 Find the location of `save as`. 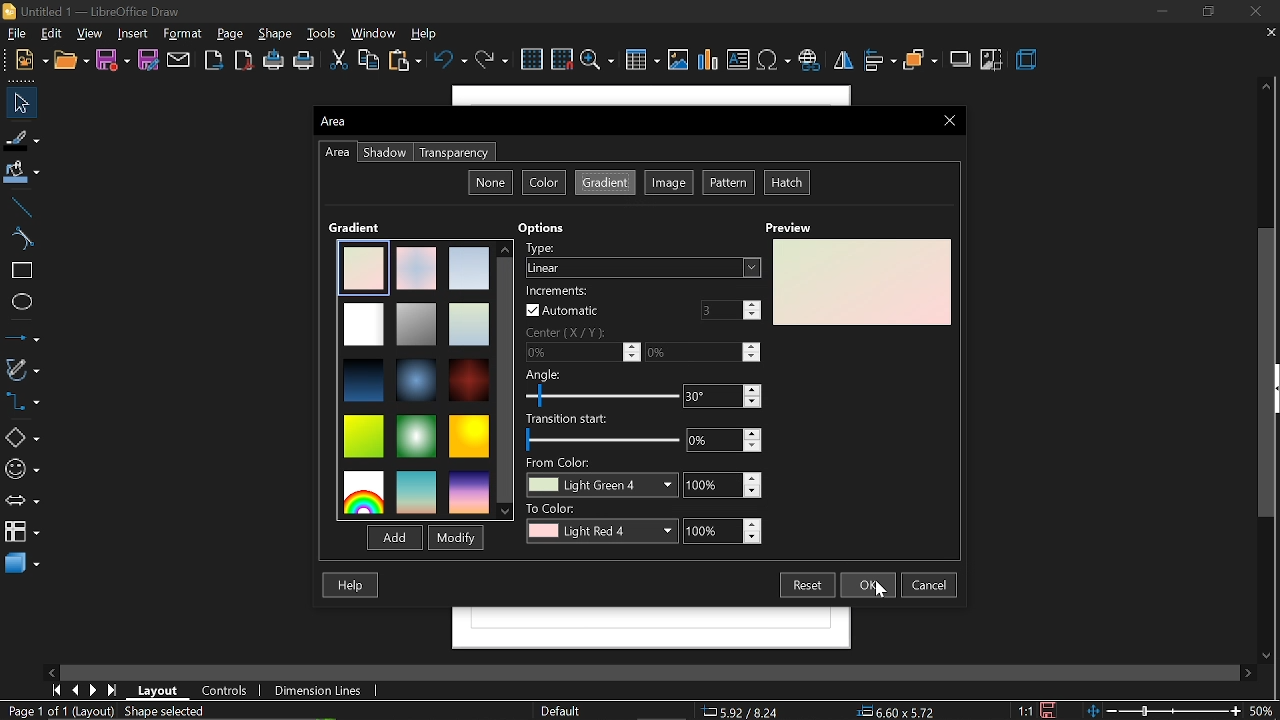

save as is located at coordinates (150, 61).